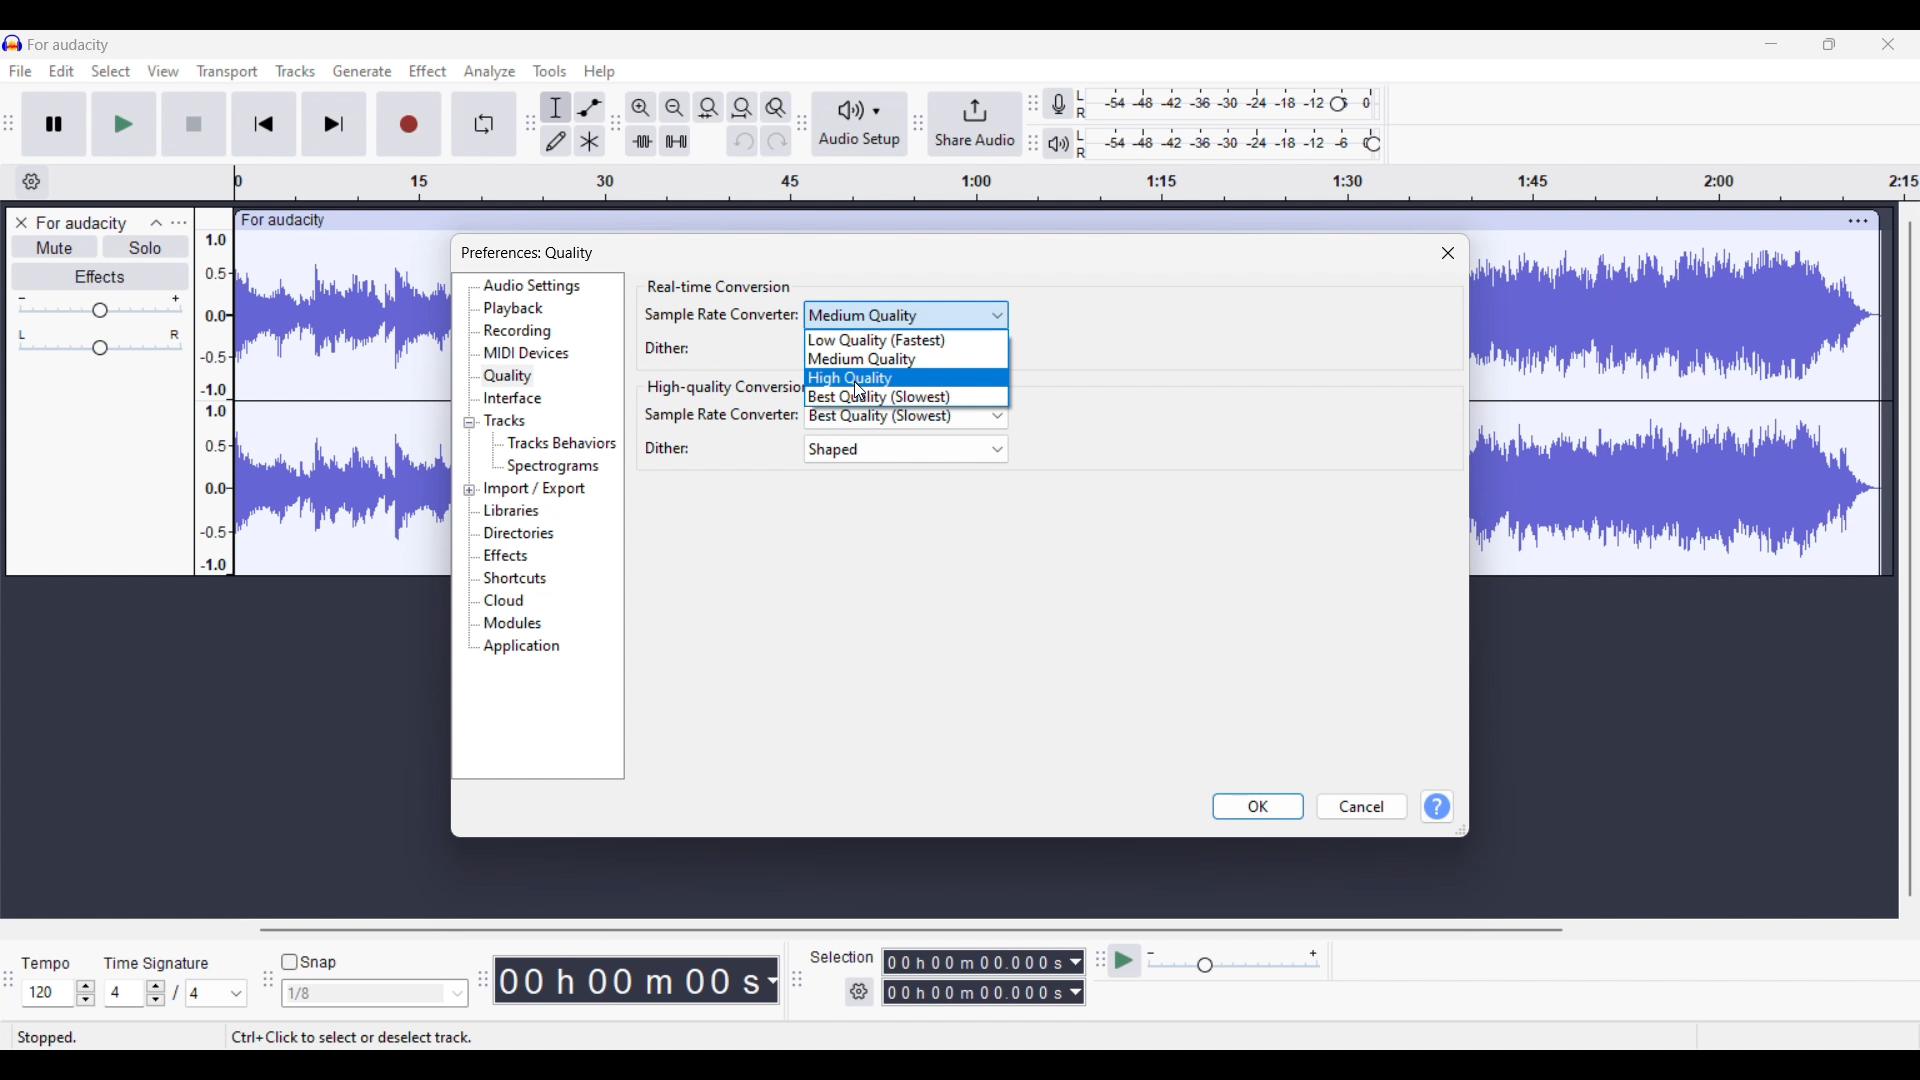  What do you see at coordinates (974, 124) in the screenshot?
I see `Share audio` at bounding box center [974, 124].